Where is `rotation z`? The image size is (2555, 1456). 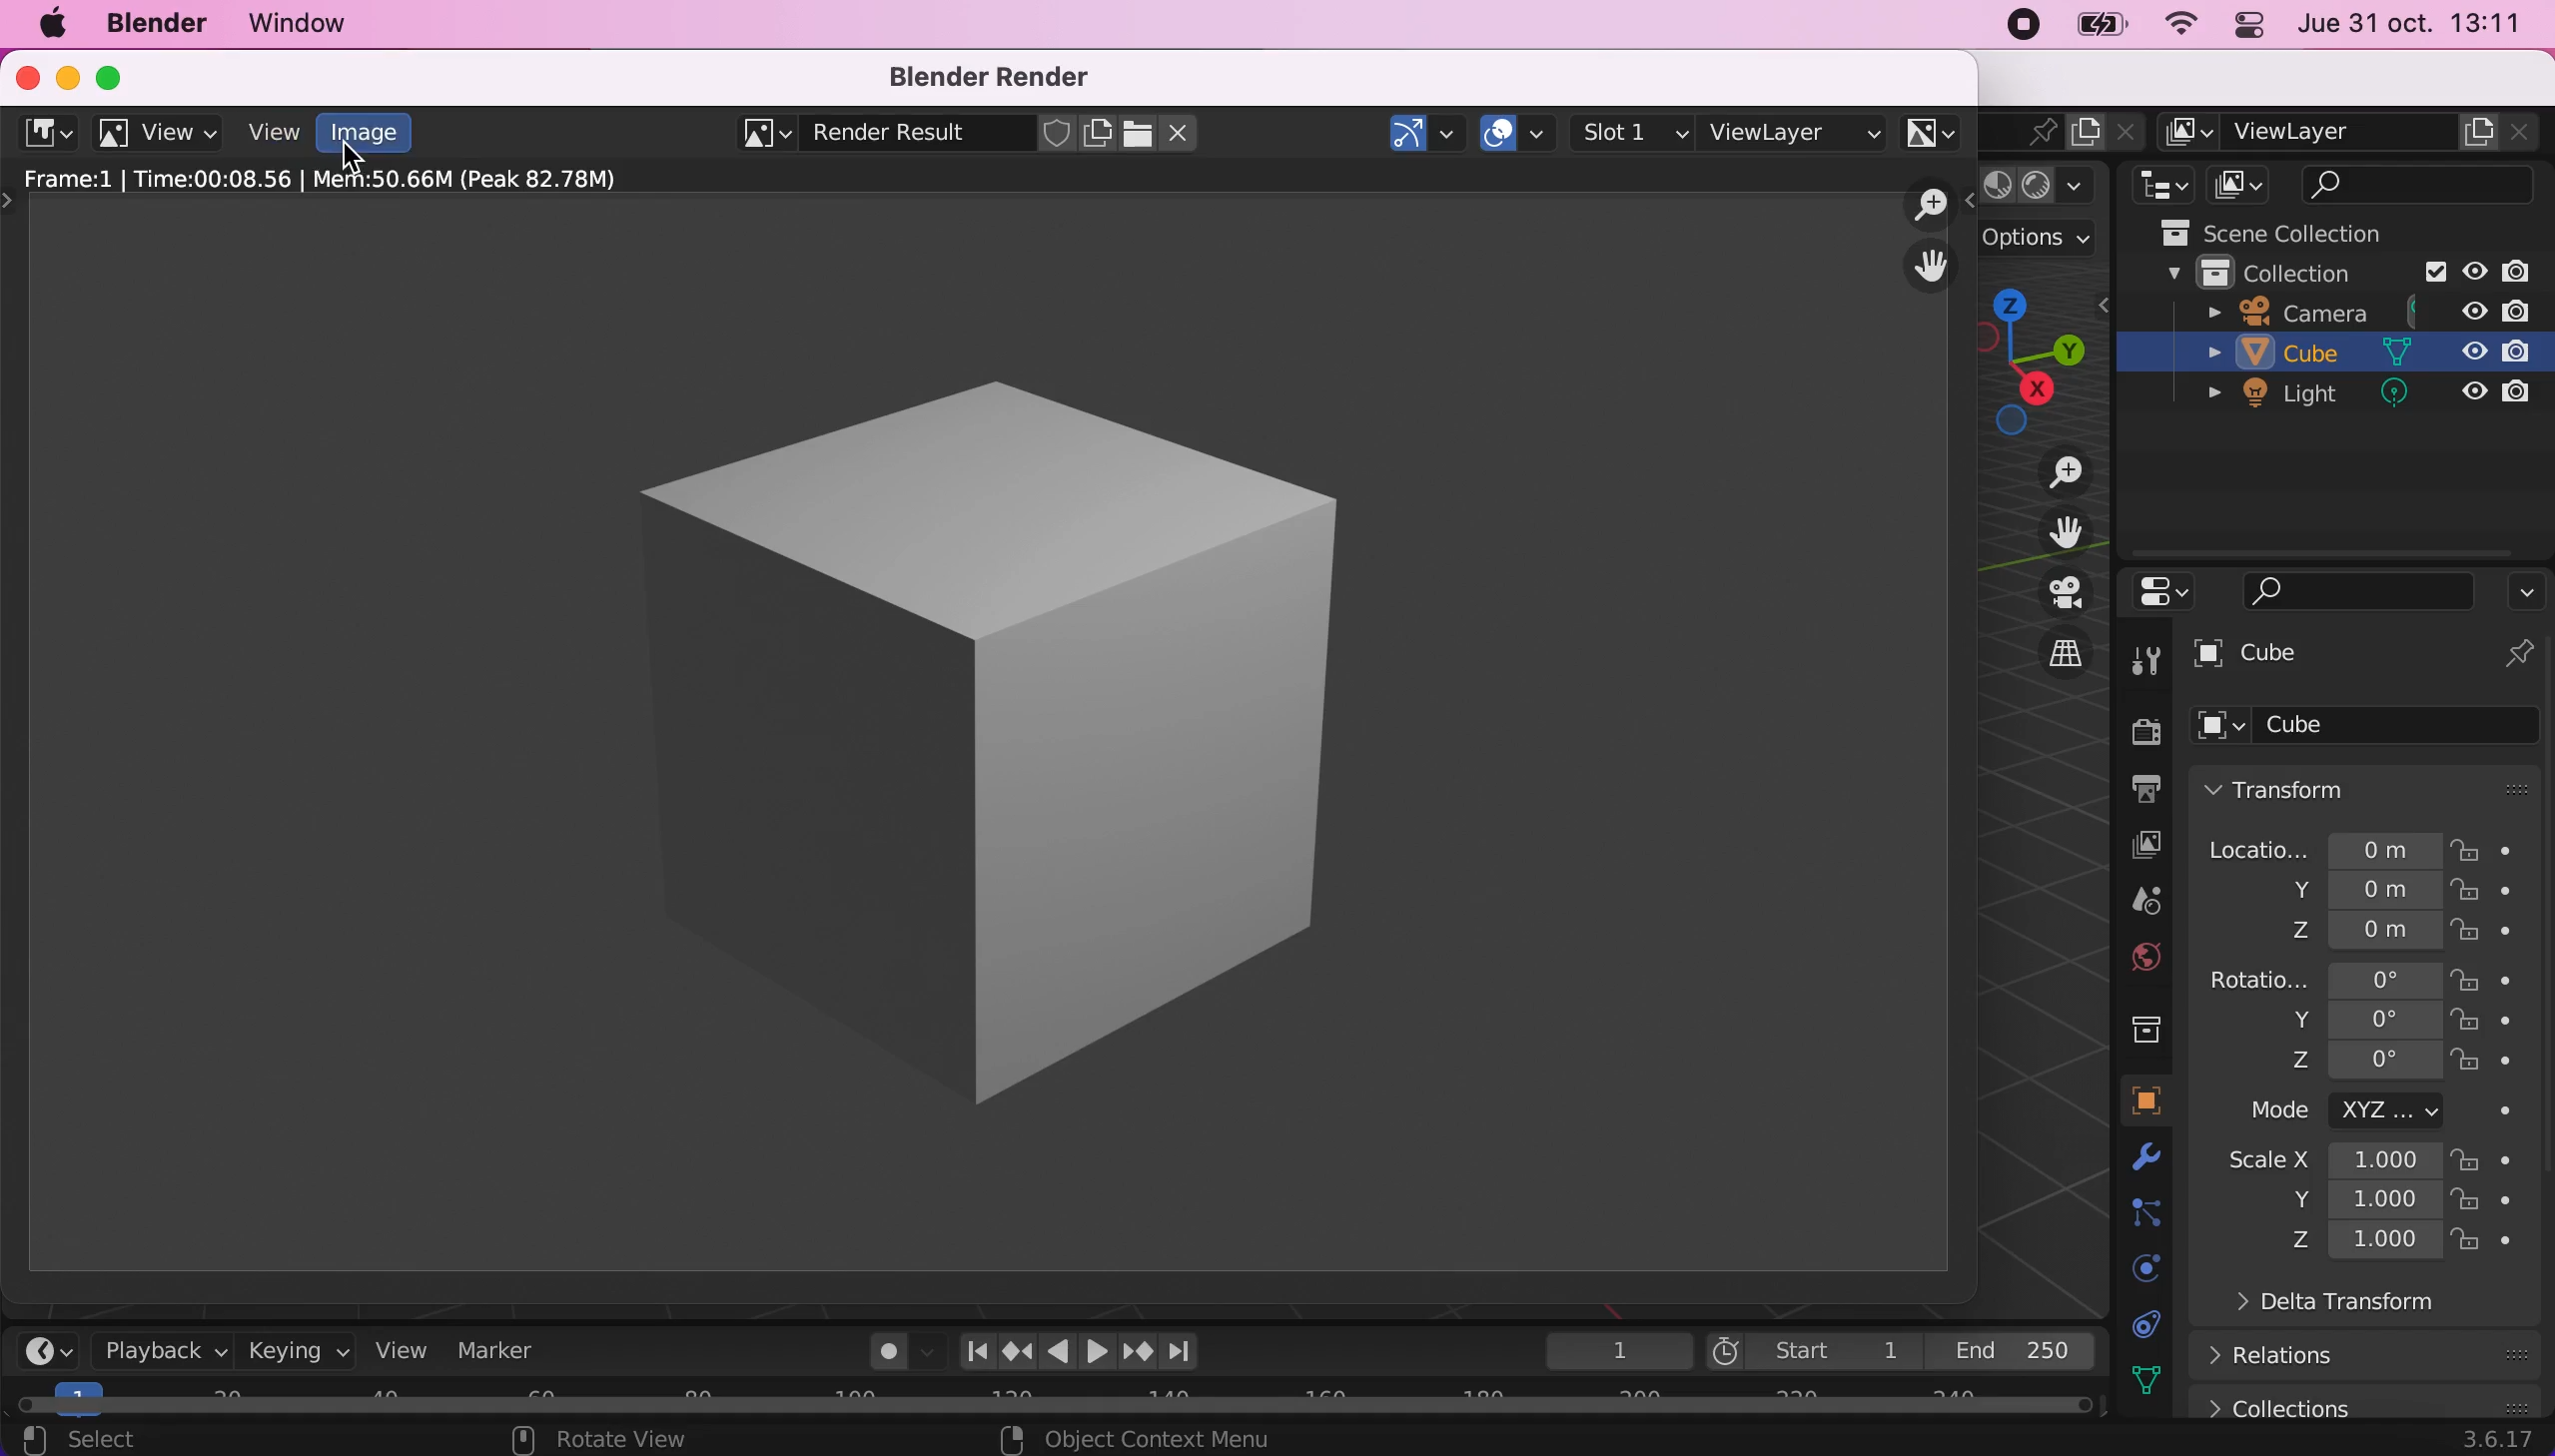 rotation z is located at coordinates (2314, 1068).